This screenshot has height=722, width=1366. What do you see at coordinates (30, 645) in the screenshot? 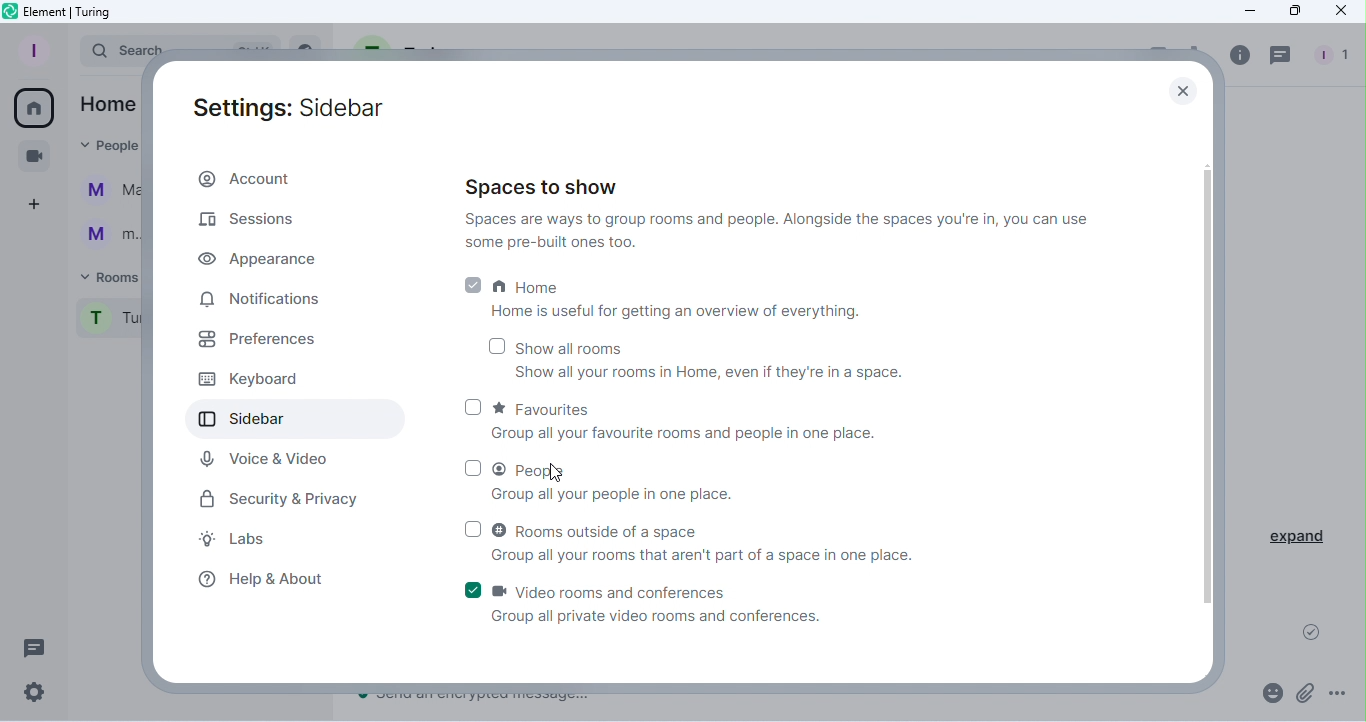
I see `Threads` at bounding box center [30, 645].